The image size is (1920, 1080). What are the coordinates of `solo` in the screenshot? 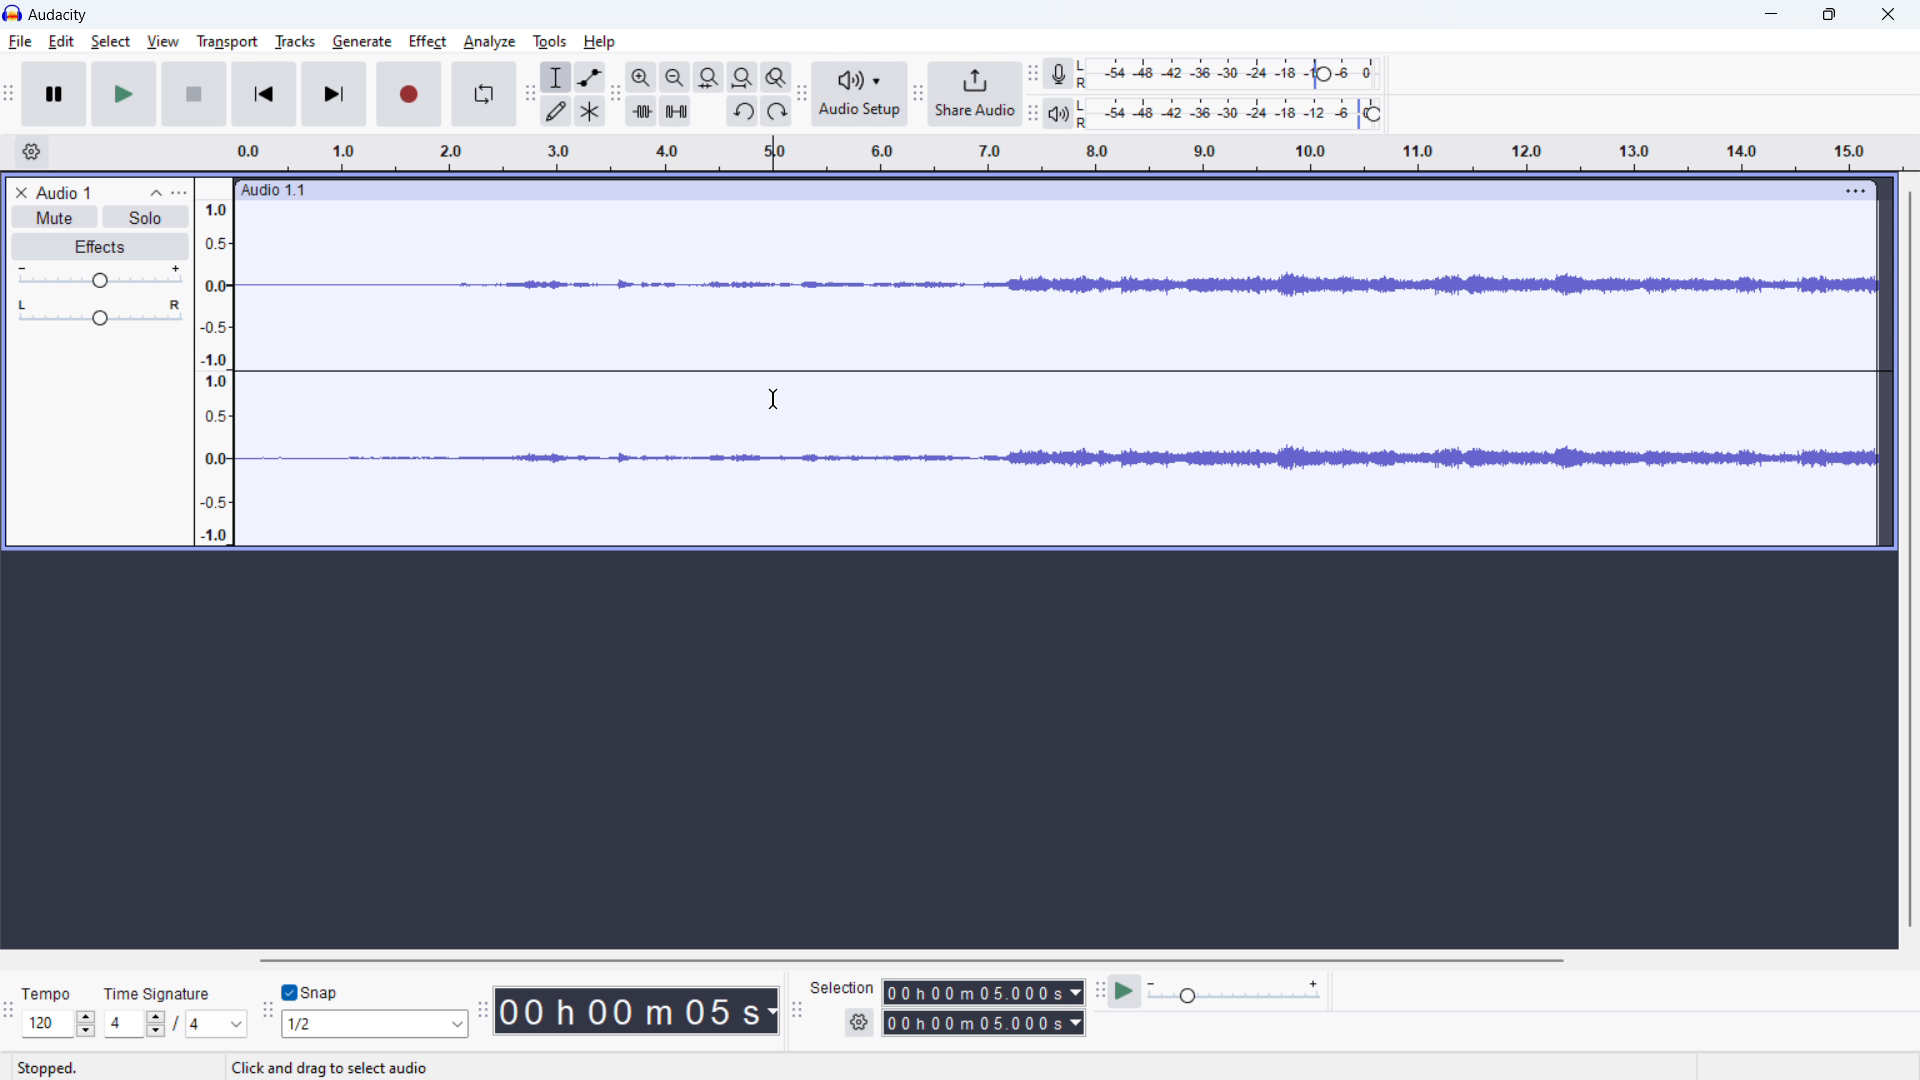 It's located at (145, 217).